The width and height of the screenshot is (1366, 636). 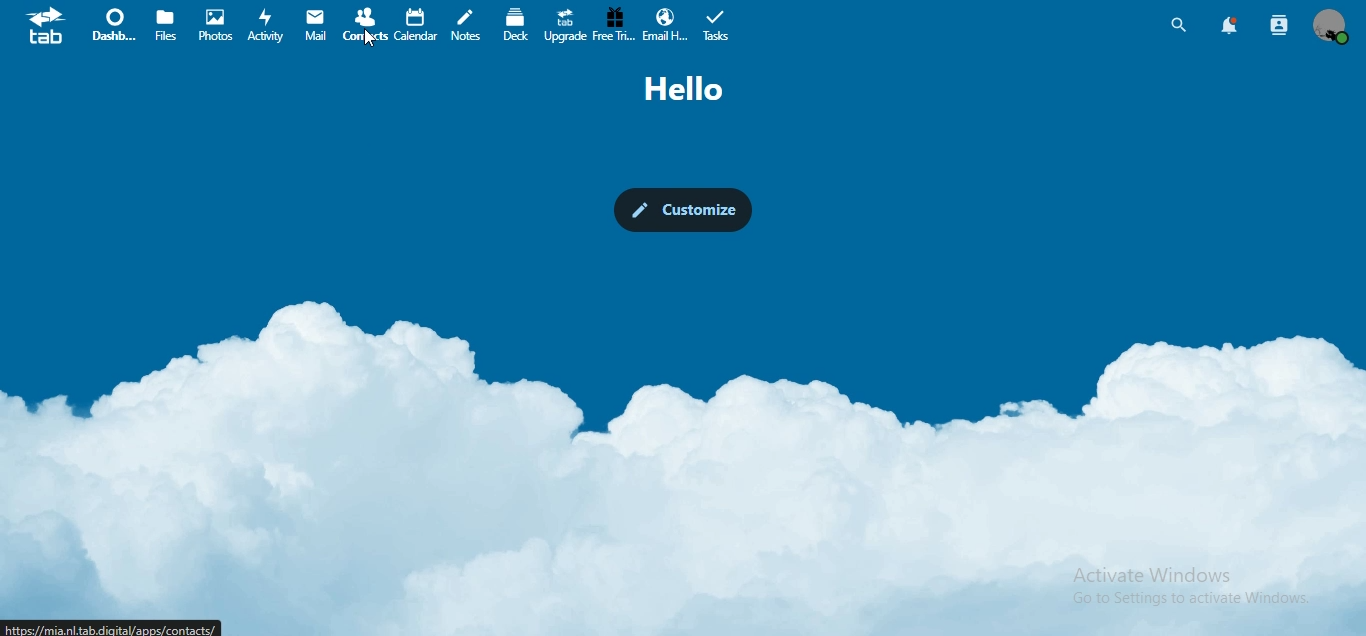 What do you see at coordinates (564, 24) in the screenshot?
I see `upgrade` at bounding box center [564, 24].